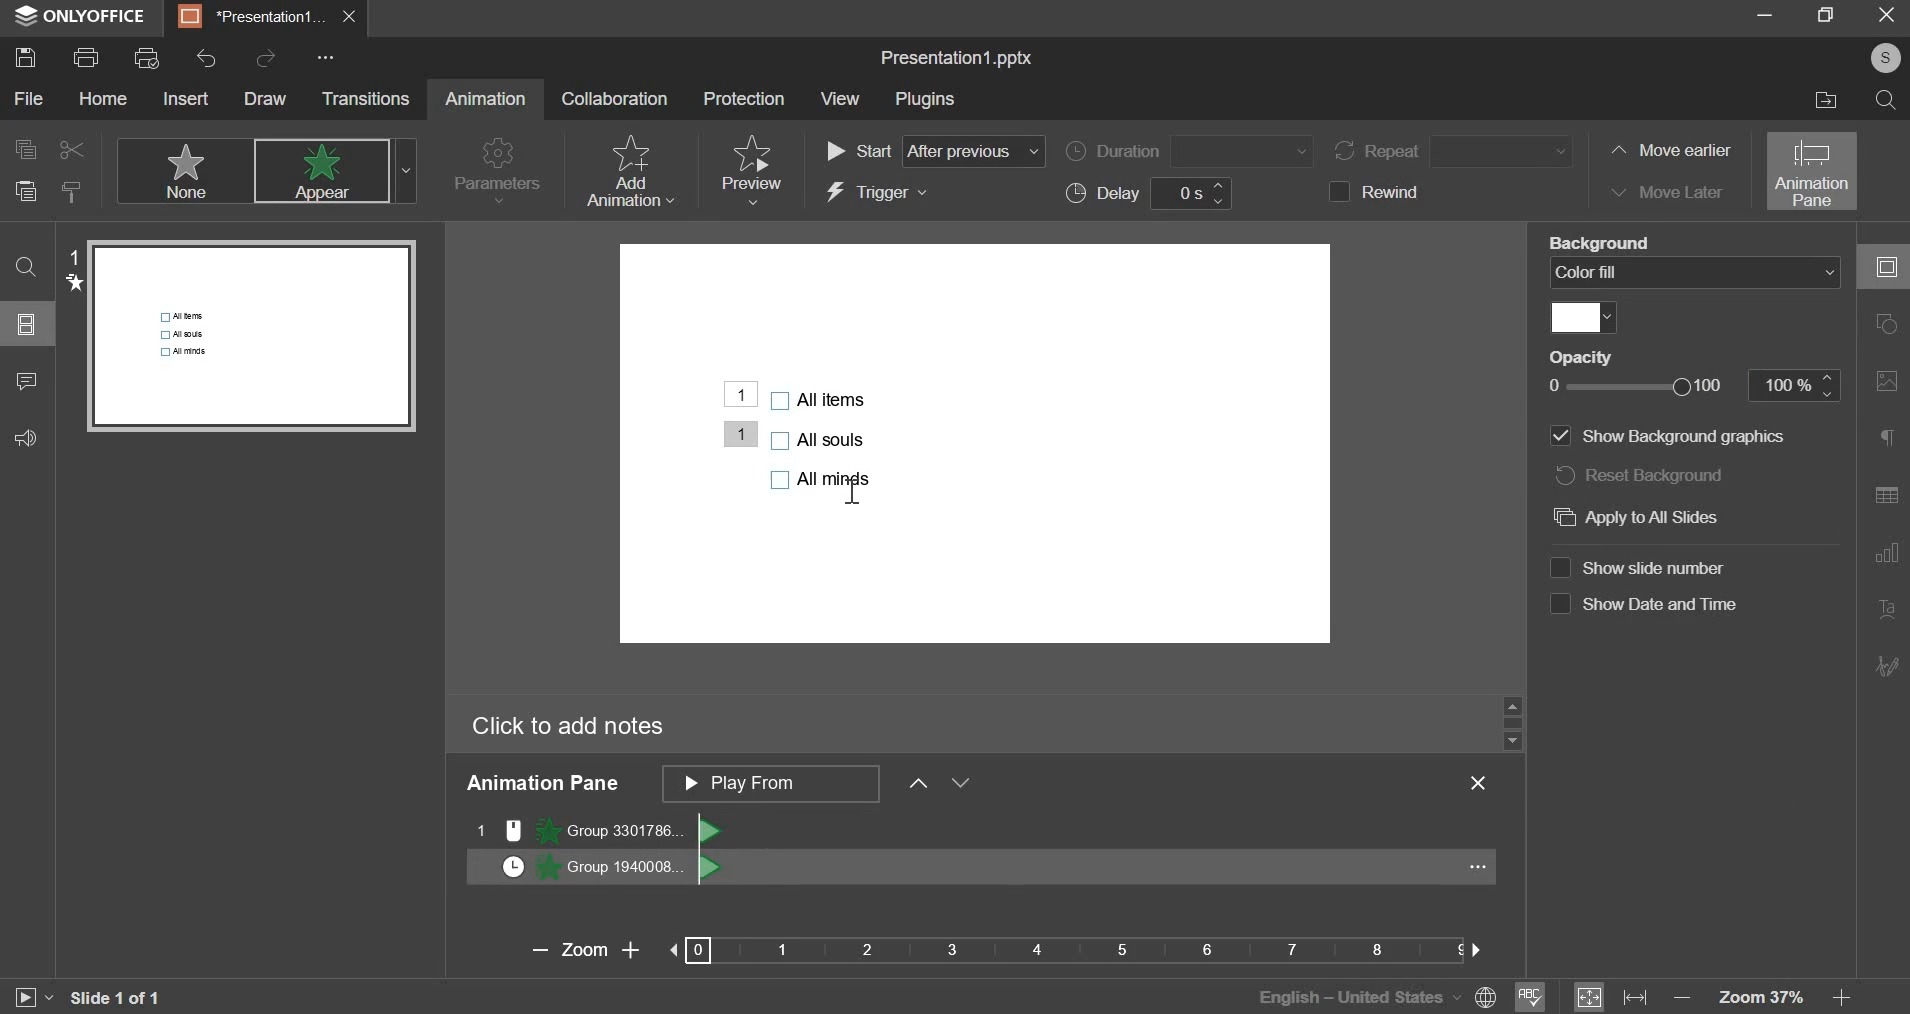 The width and height of the screenshot is (1910, 1014). Describe the element at coordinates (628, 171) in the screenshot. I see `add animation` at that location.